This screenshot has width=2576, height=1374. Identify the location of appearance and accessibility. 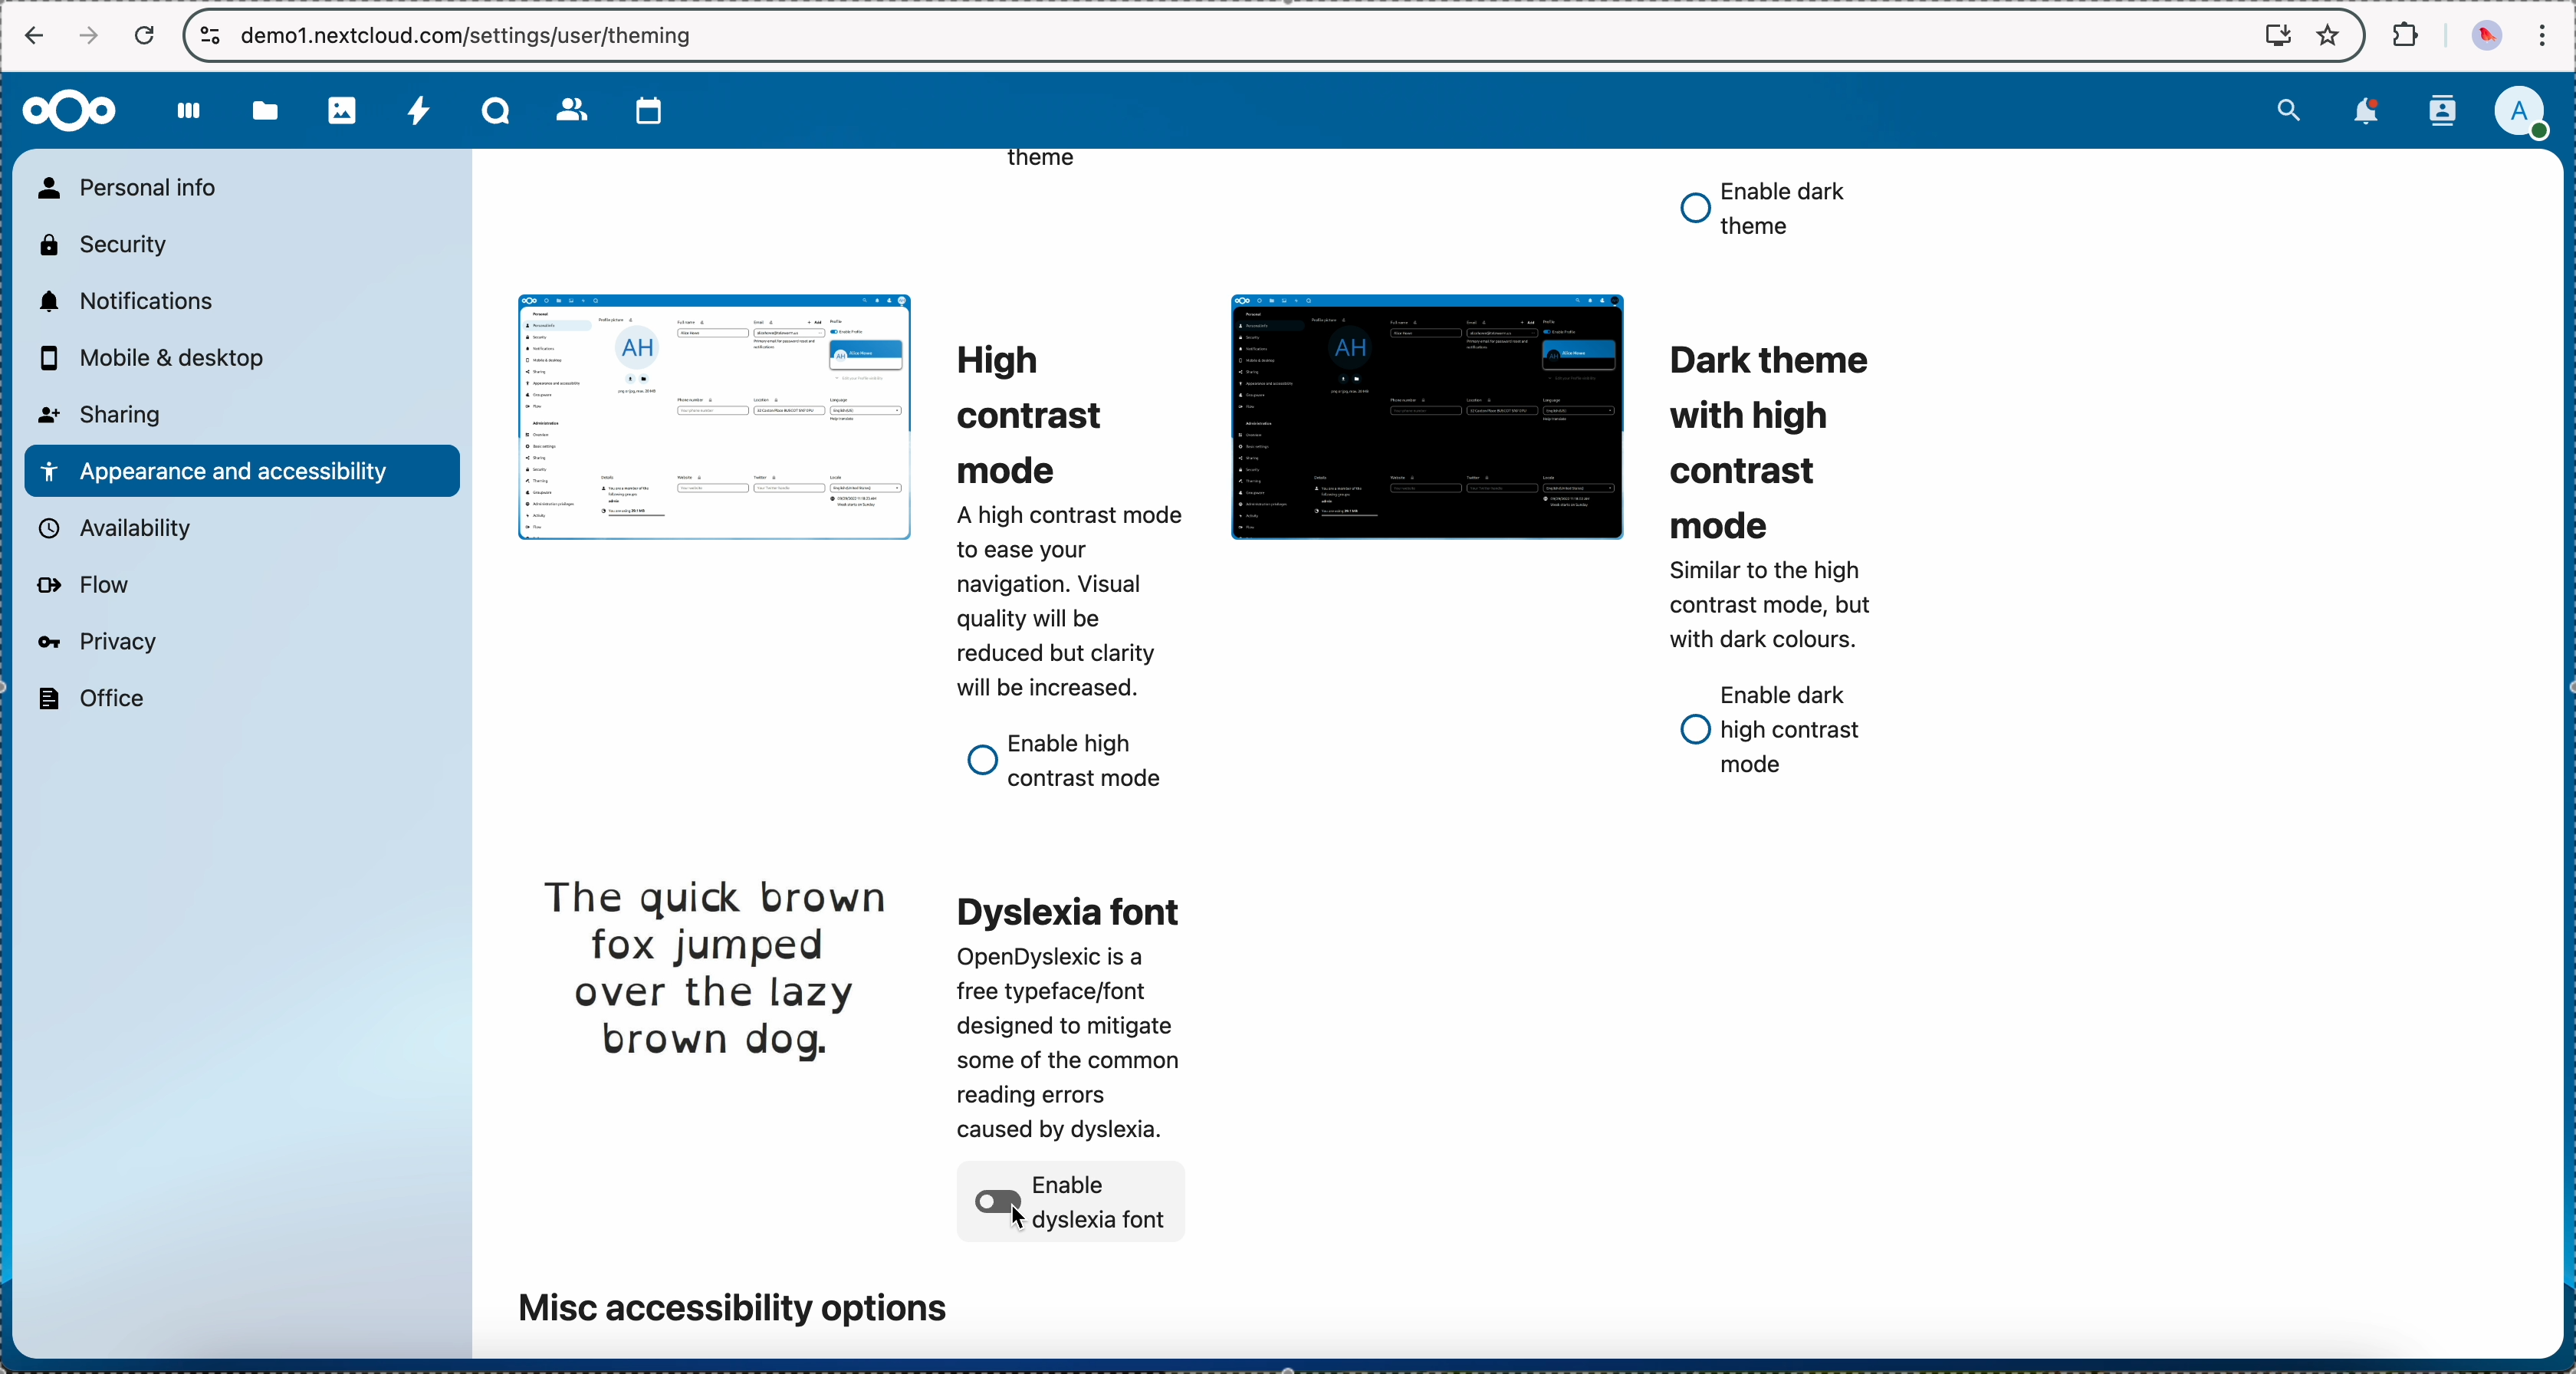
(240, 470).